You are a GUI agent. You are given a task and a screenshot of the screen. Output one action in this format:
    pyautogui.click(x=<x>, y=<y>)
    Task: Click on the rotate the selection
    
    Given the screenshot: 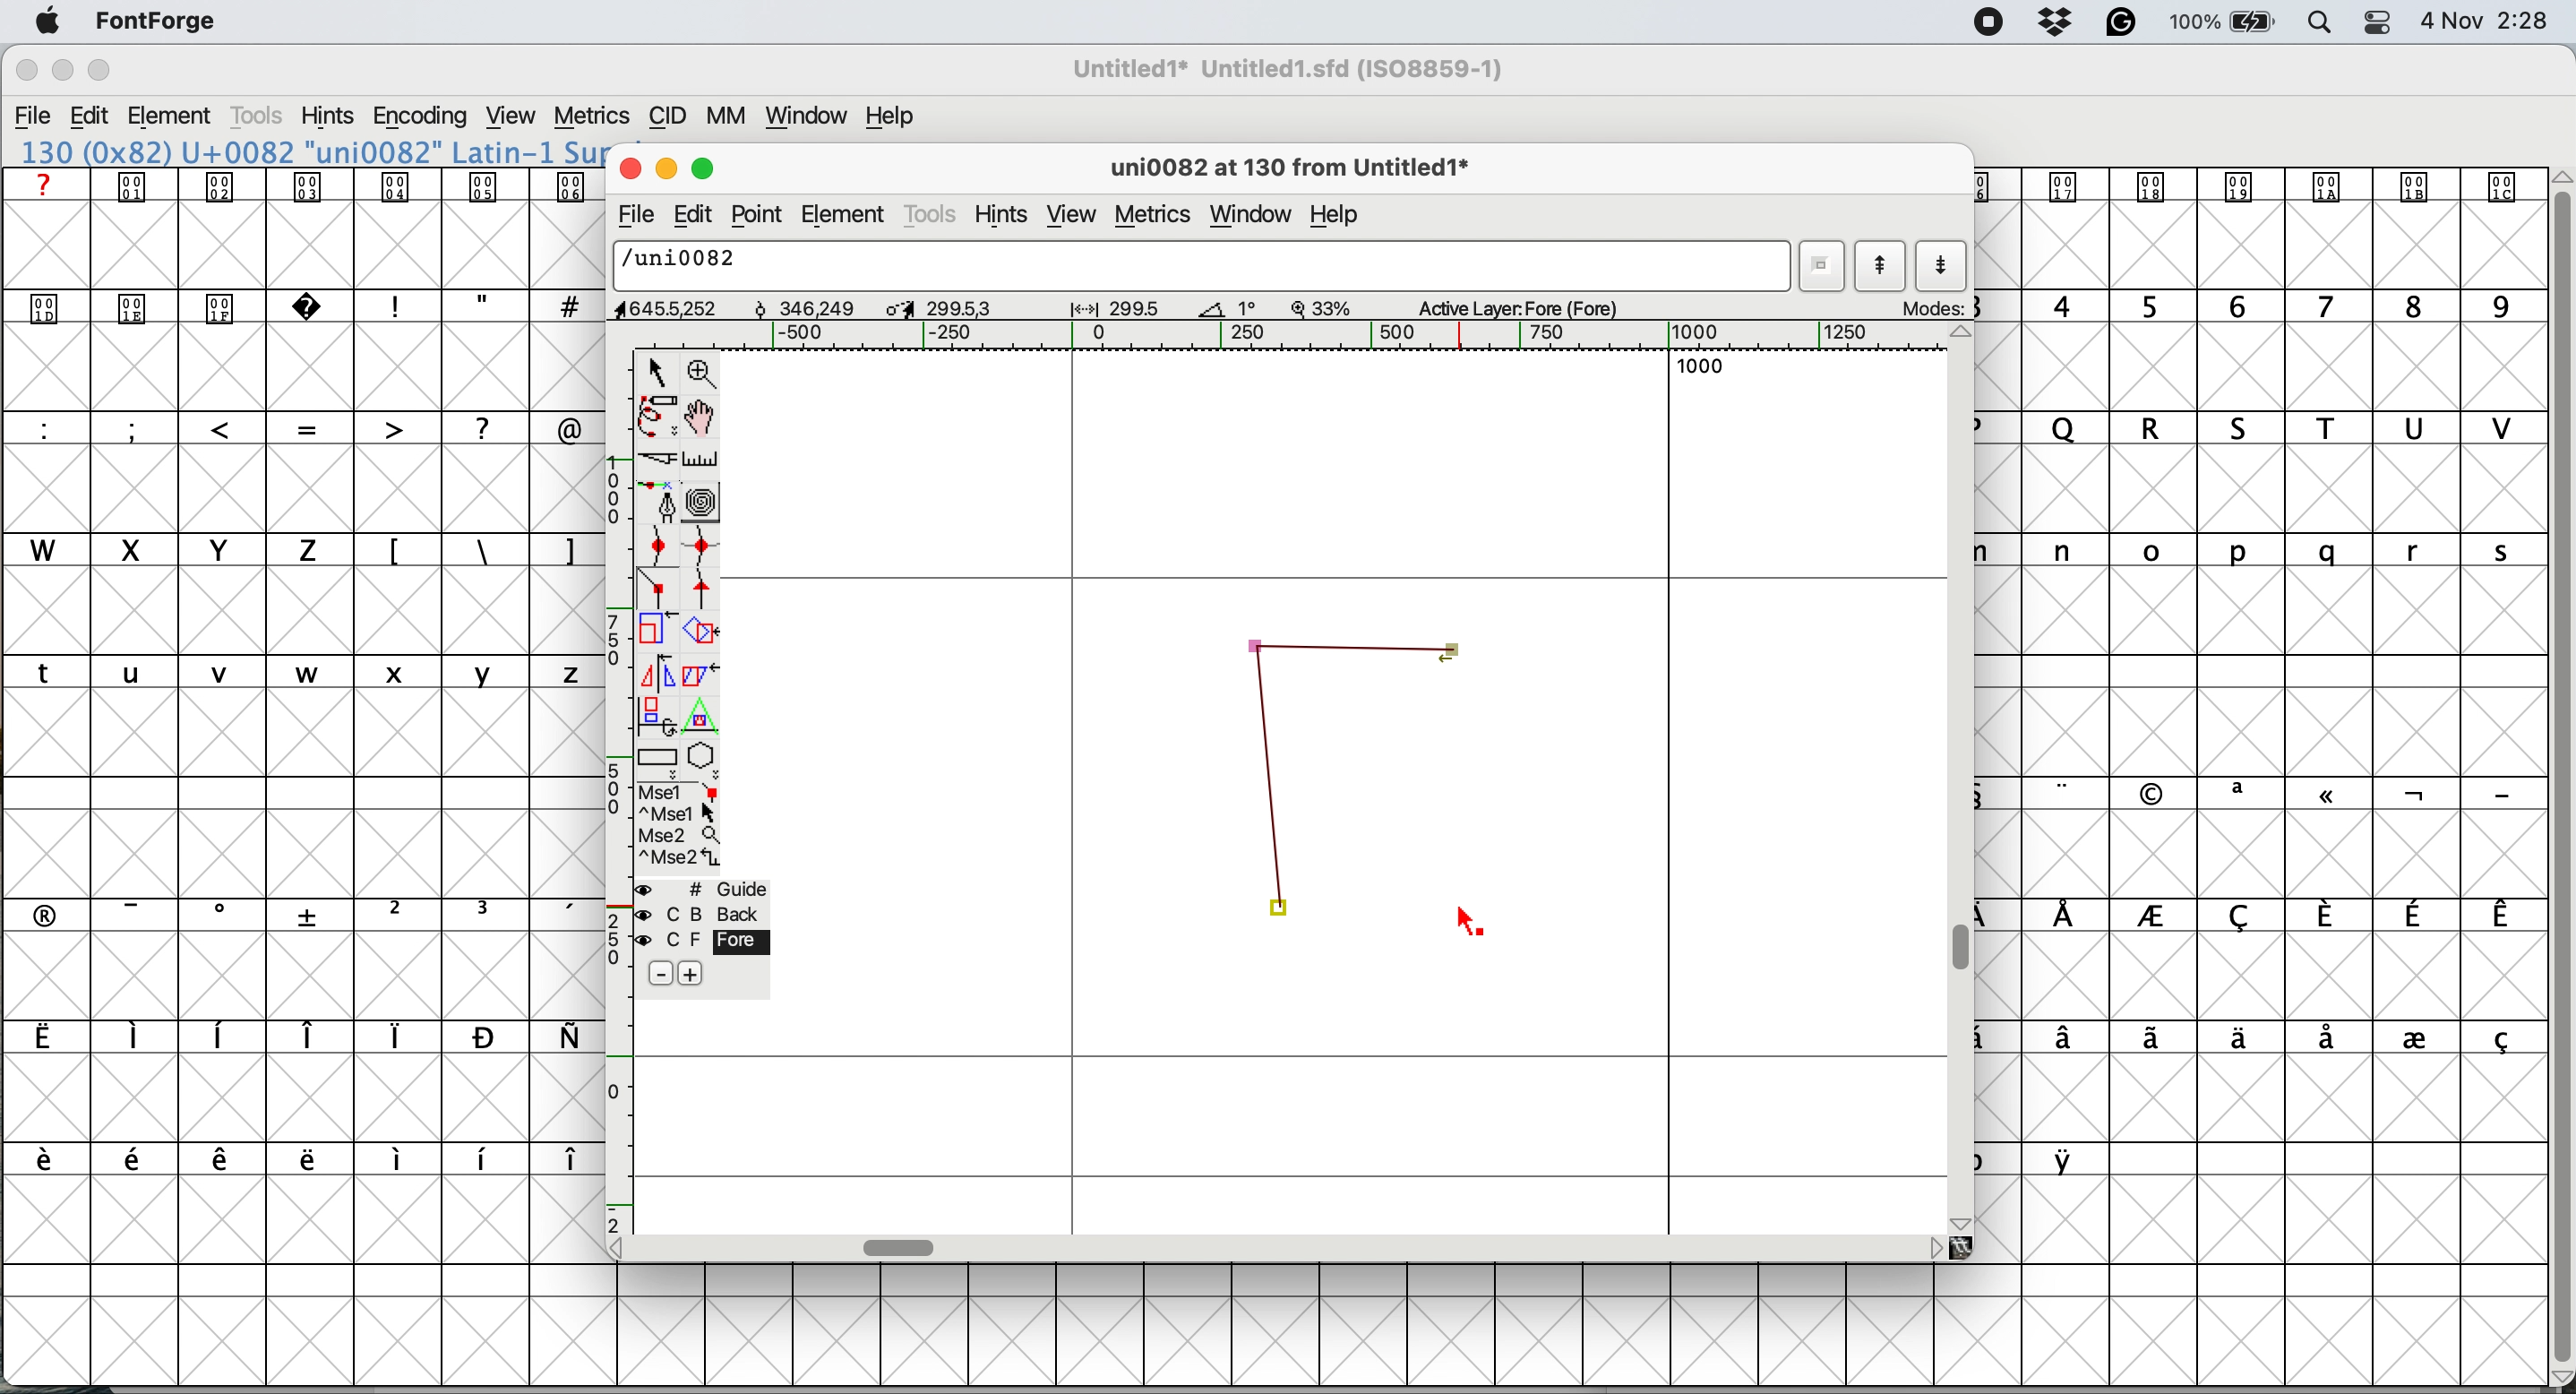 What is the action you would take?
    pyautogui.click(x=702, y=634)
    